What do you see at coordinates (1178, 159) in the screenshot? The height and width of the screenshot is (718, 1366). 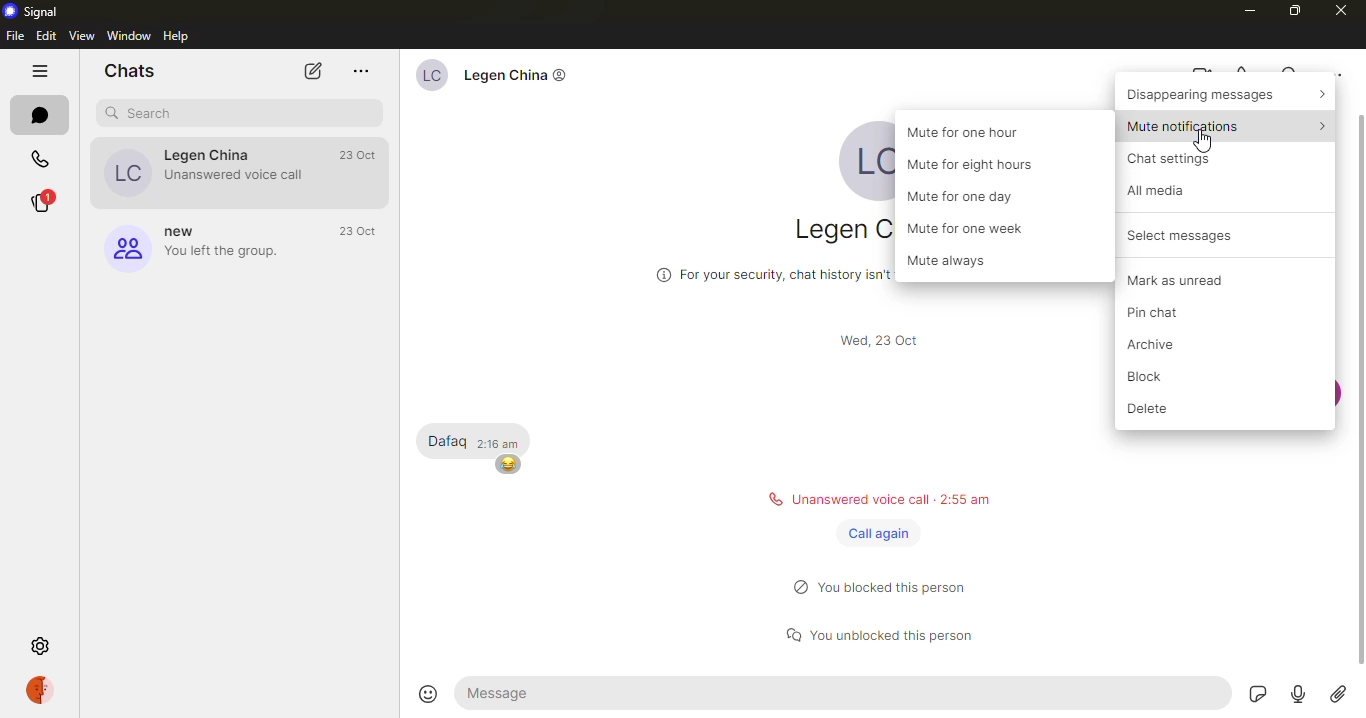 I see `chat settings` at bounding box center [1178, 159].